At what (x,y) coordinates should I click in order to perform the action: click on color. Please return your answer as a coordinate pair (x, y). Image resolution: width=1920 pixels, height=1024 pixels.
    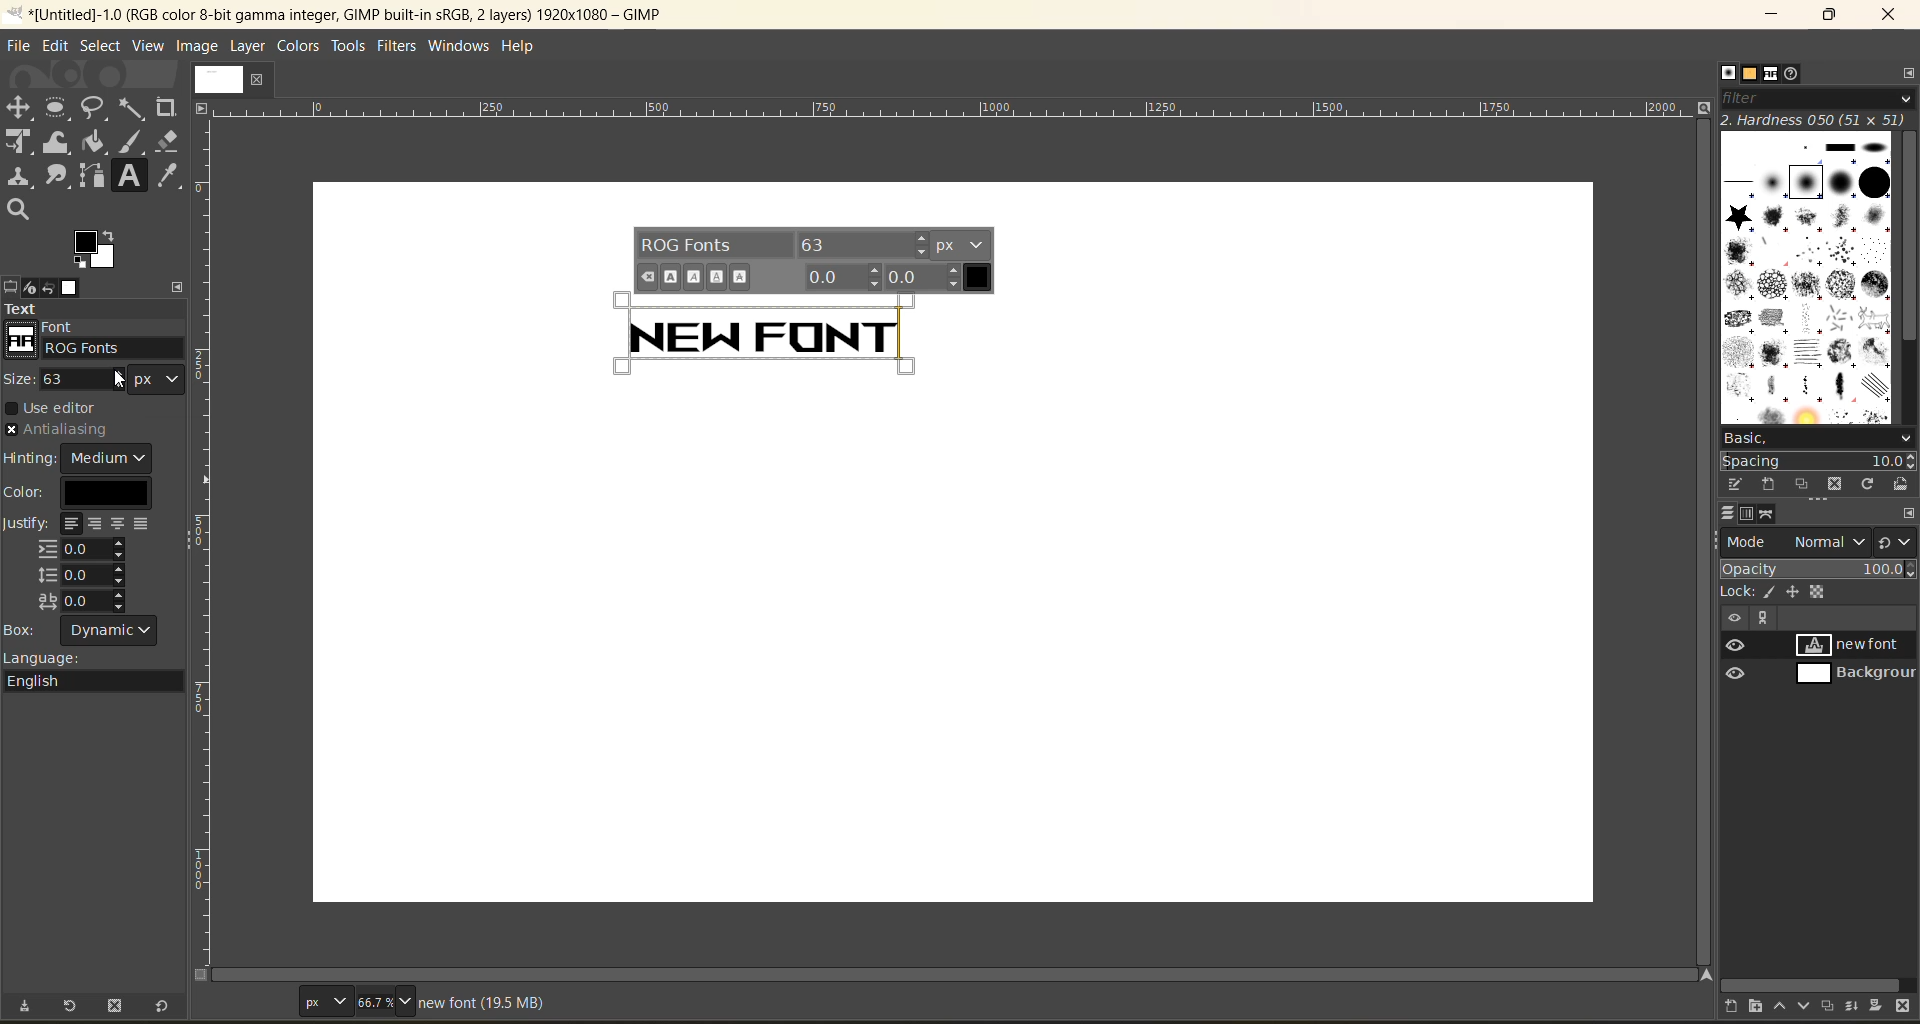
    Looking at the image, I should click on (76, 493).